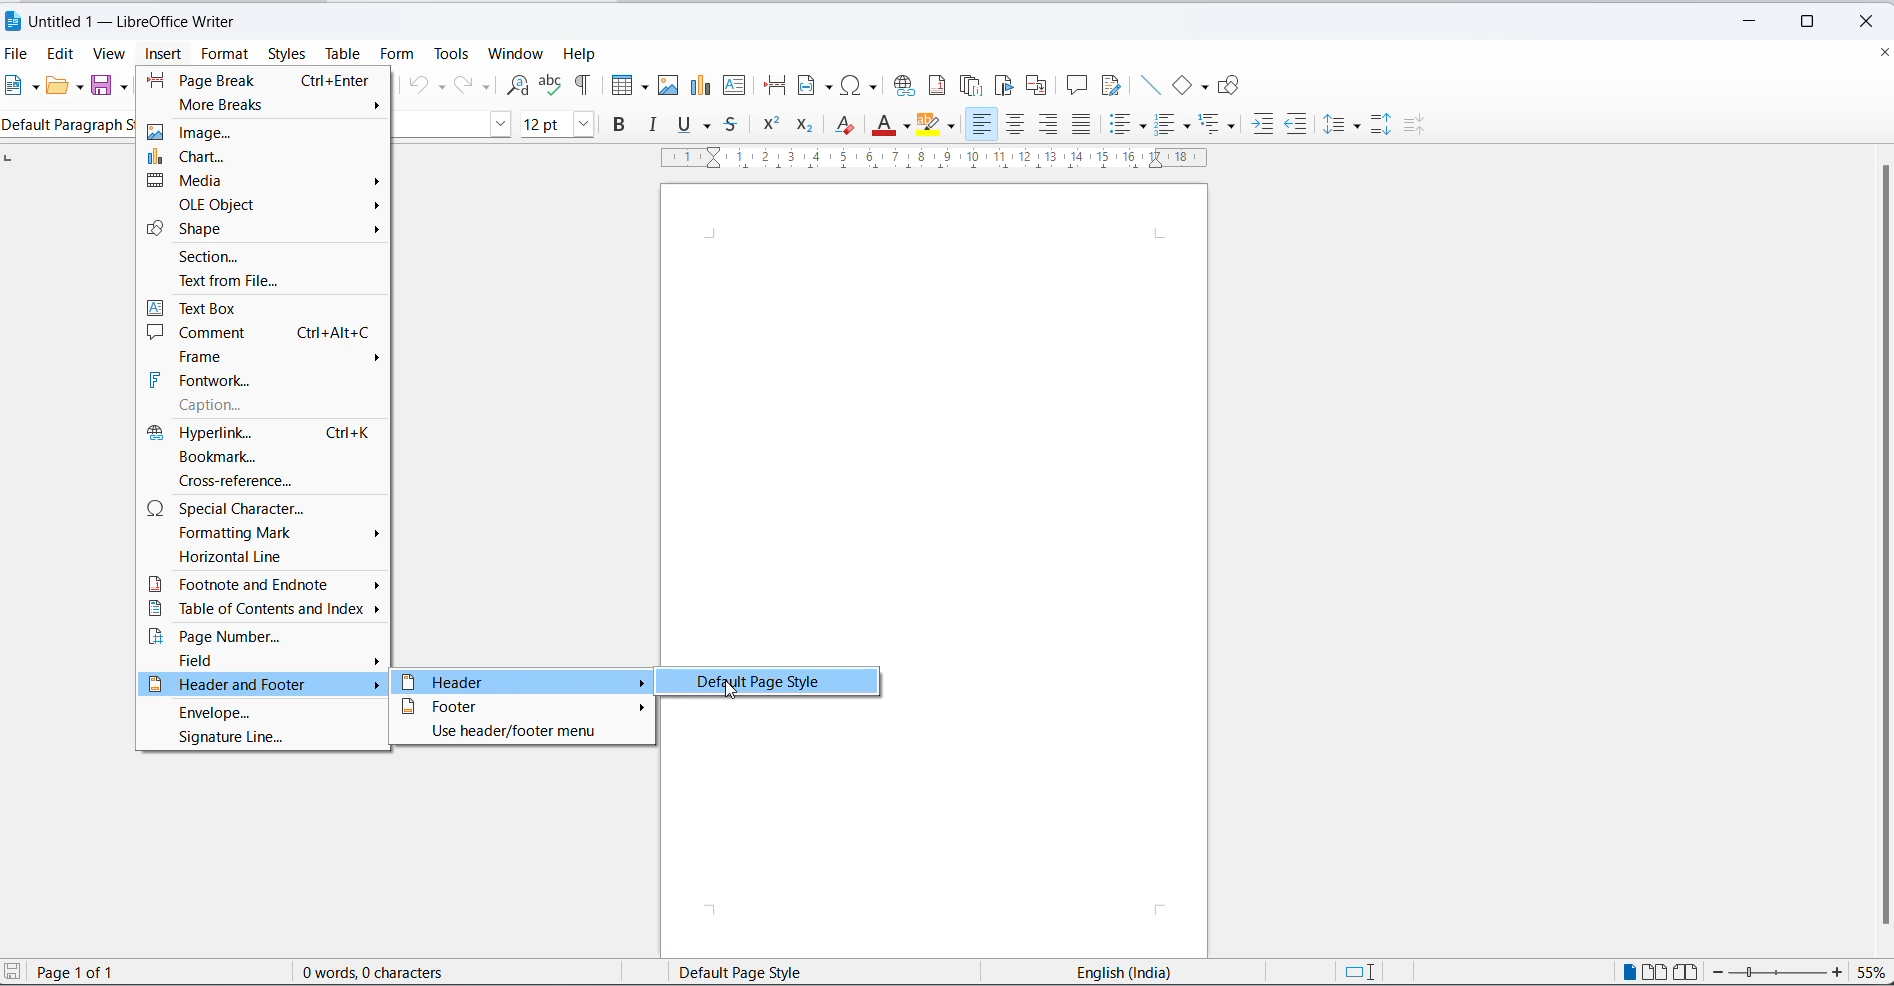 The height and width of the screenshot is (986, 1894). Describe the element at coordinates (807, 126) in the screenshot. I see `subscript` at that location.